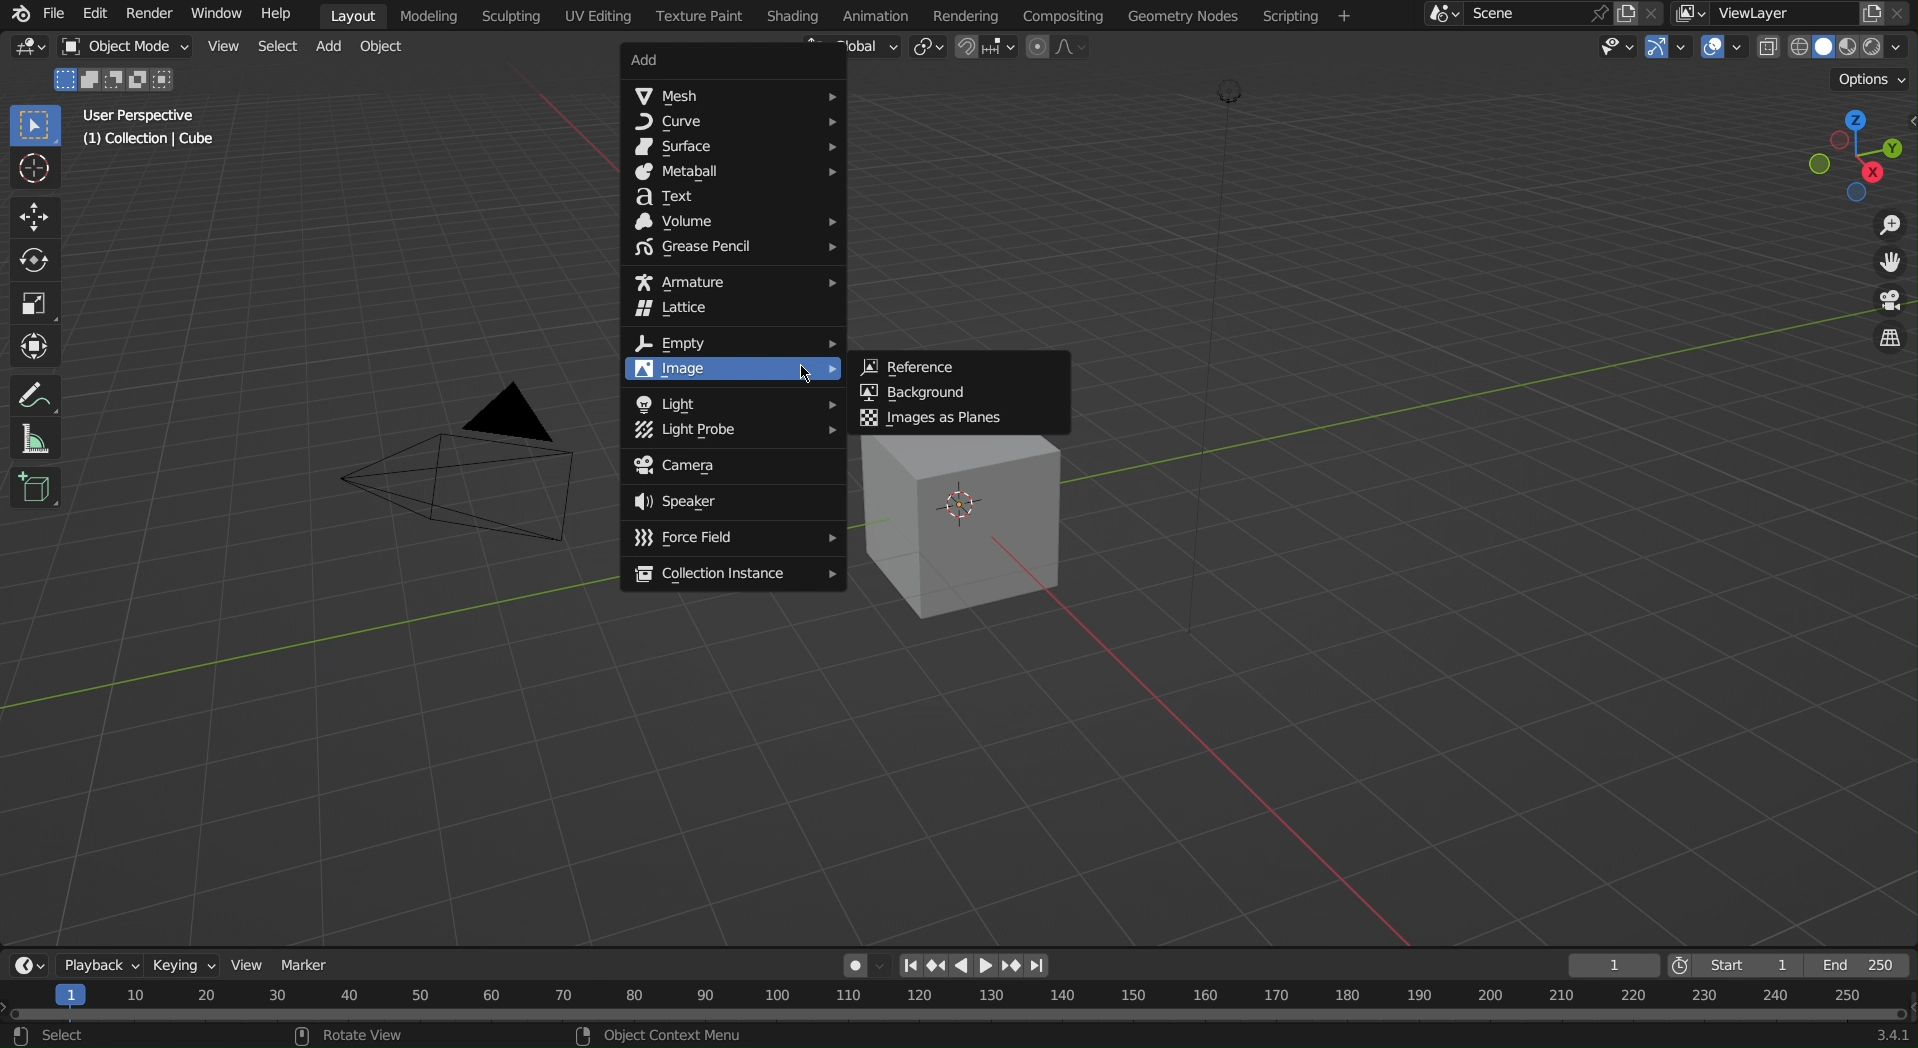 This screenshot has width=1918, height=1048. I want to click on Blender, so click(16, 13).